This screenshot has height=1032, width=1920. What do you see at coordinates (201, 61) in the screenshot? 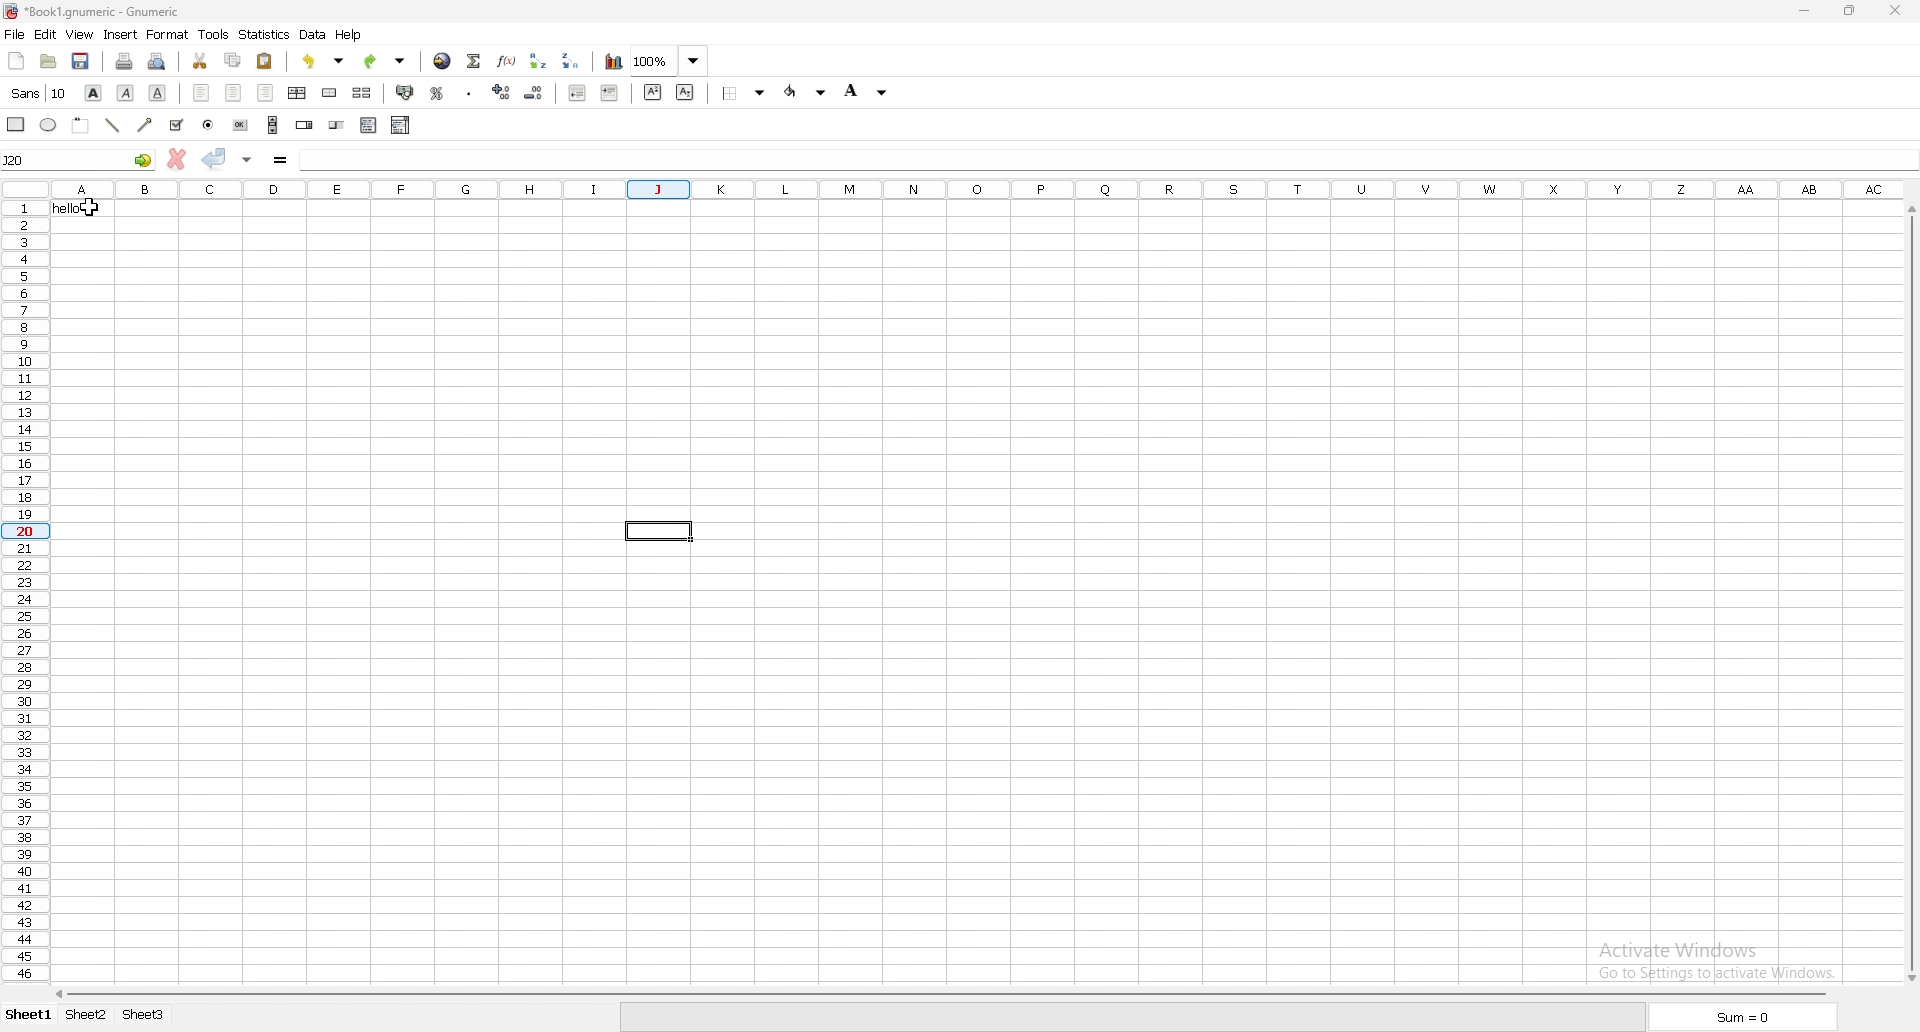
I see `cut` at bounding box center [201, 61].